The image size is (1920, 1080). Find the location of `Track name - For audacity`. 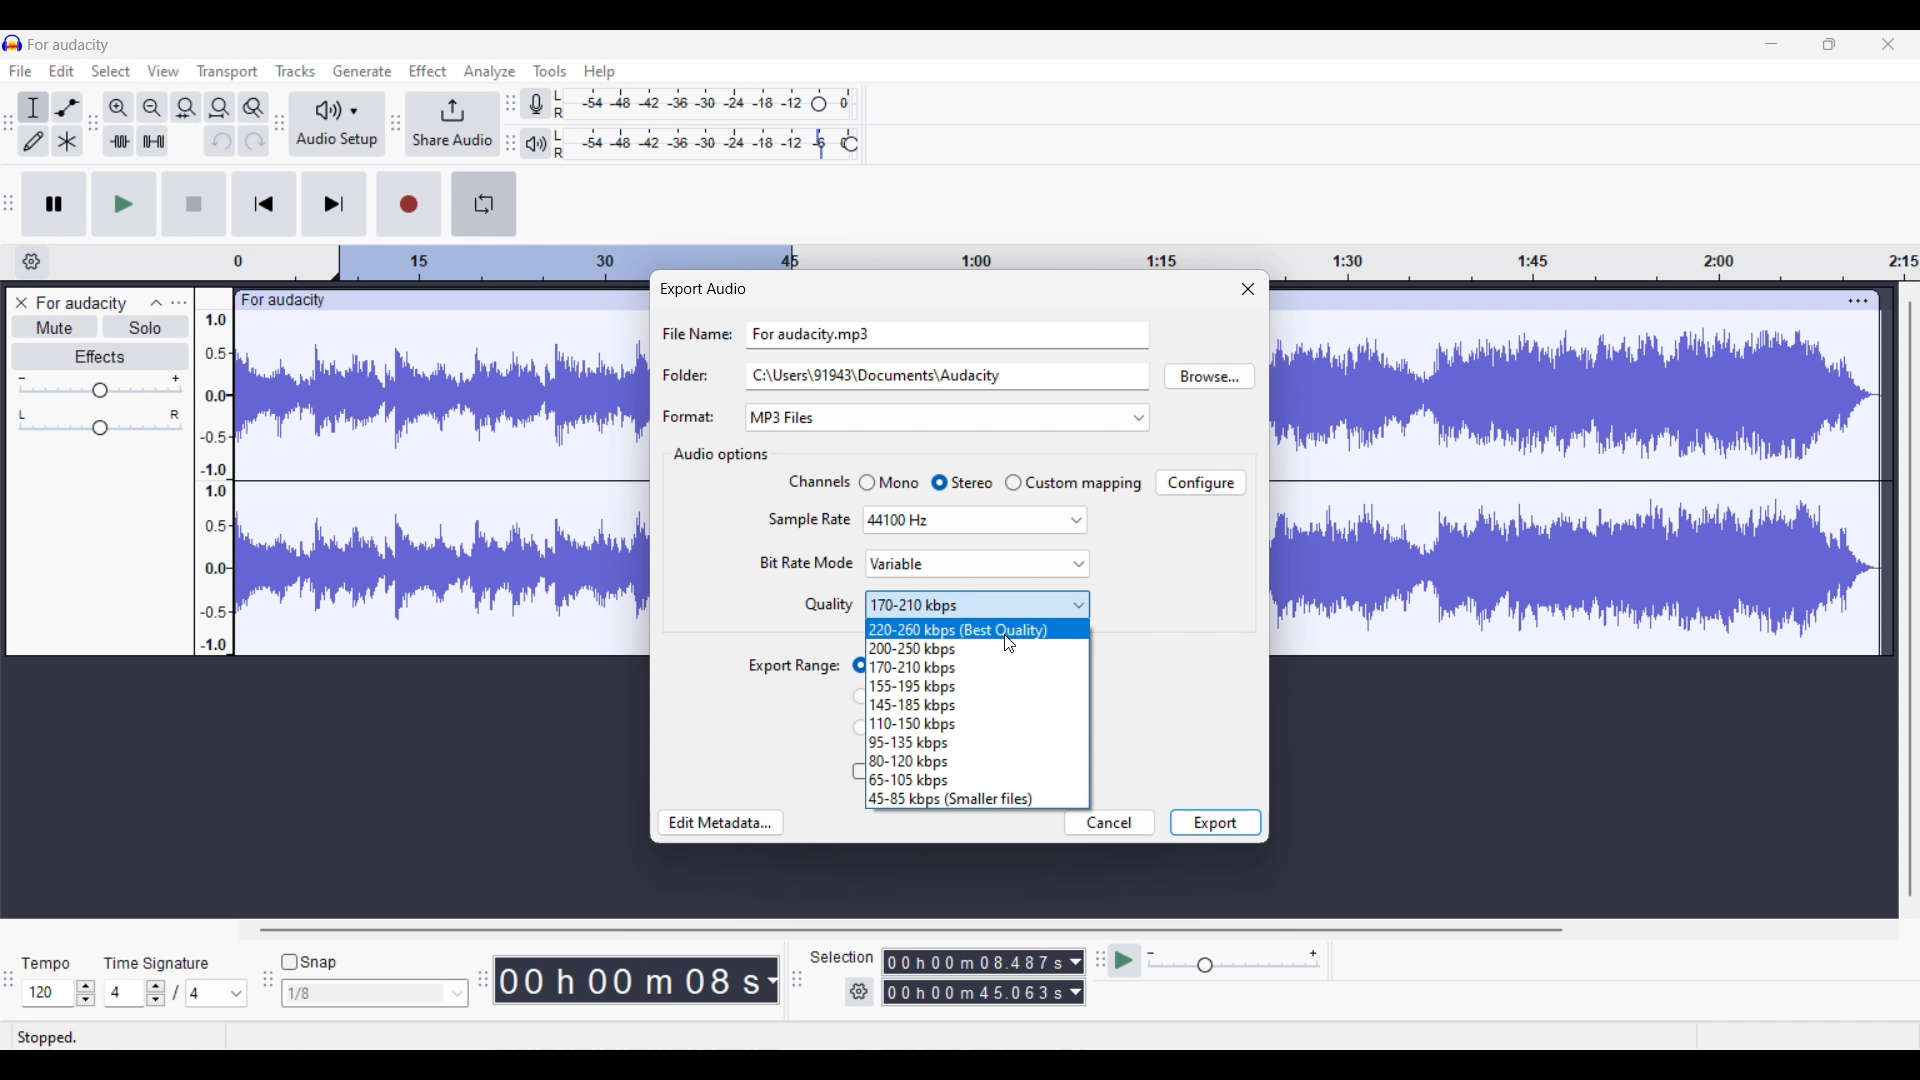

Track name - For audacity is located at coordinates (83, 303).